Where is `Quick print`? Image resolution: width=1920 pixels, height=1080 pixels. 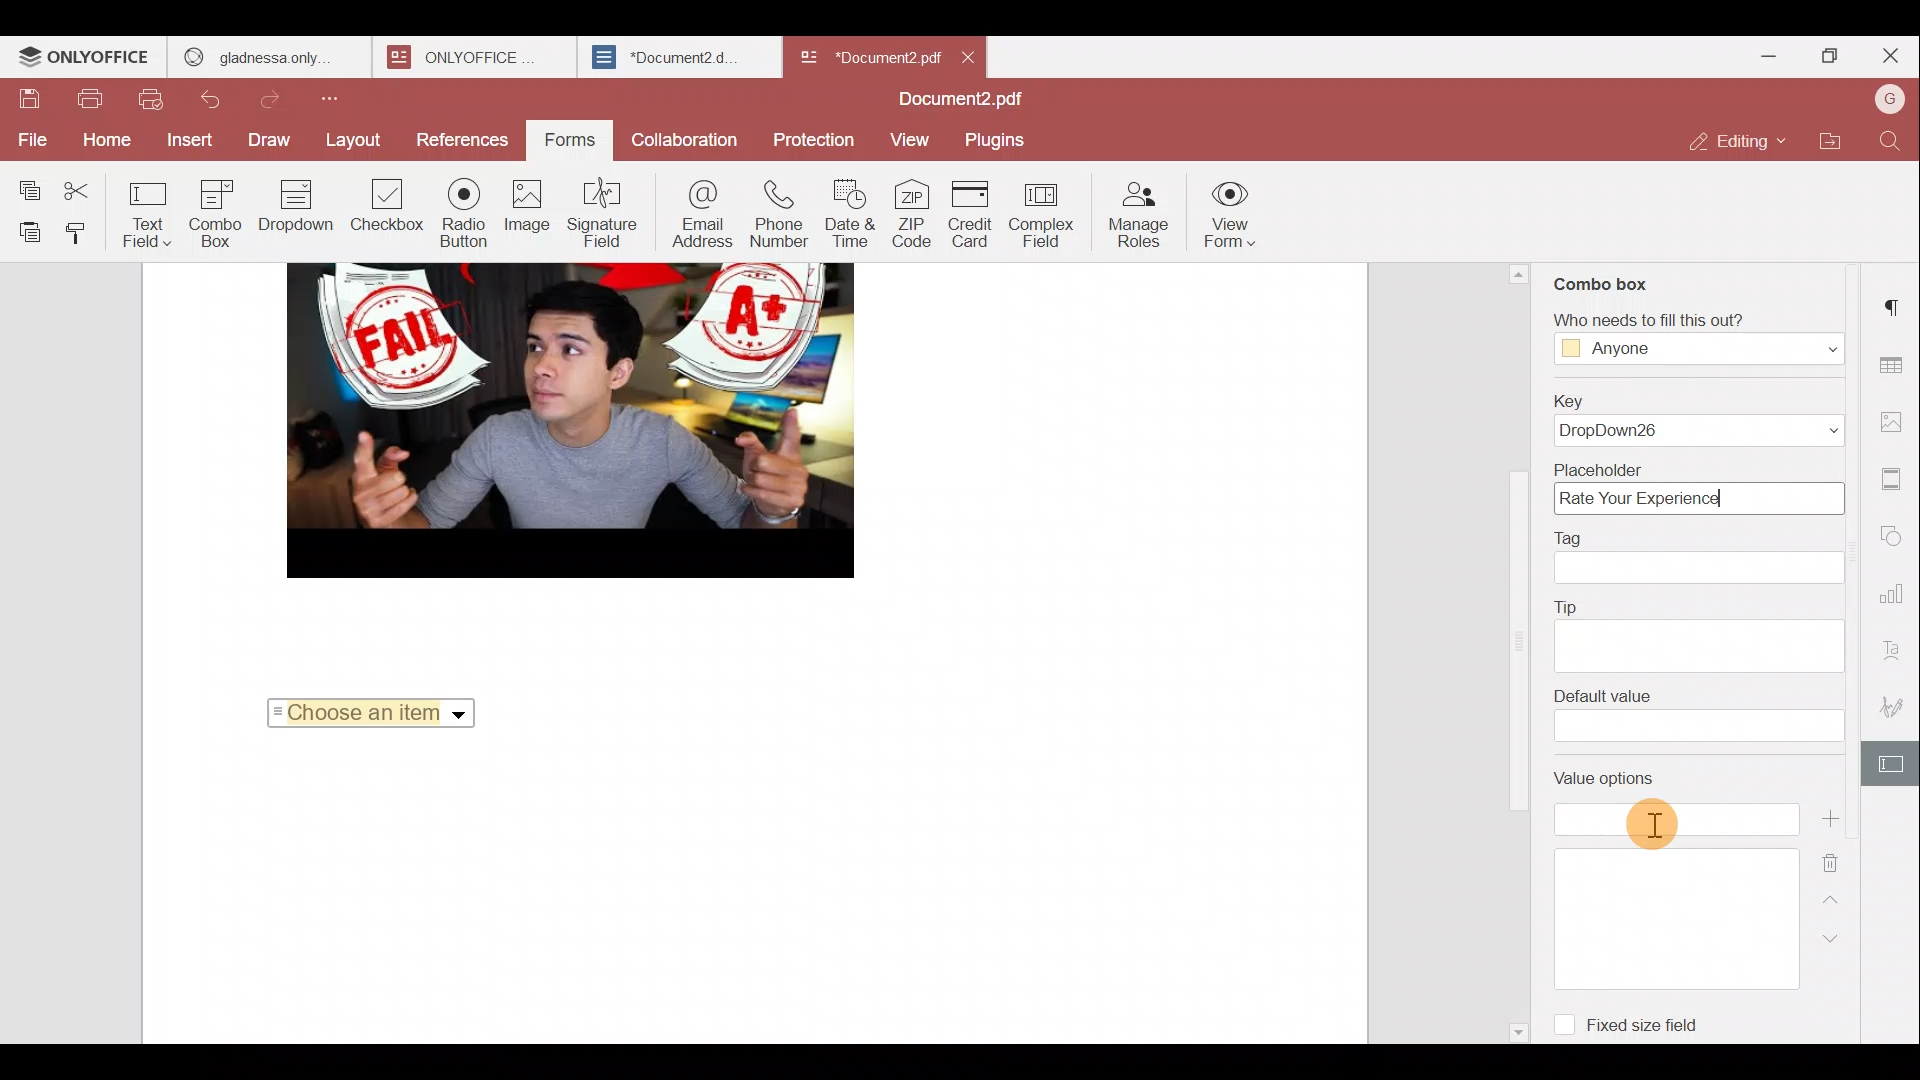 Quick print is located at coordinates (150, 100).